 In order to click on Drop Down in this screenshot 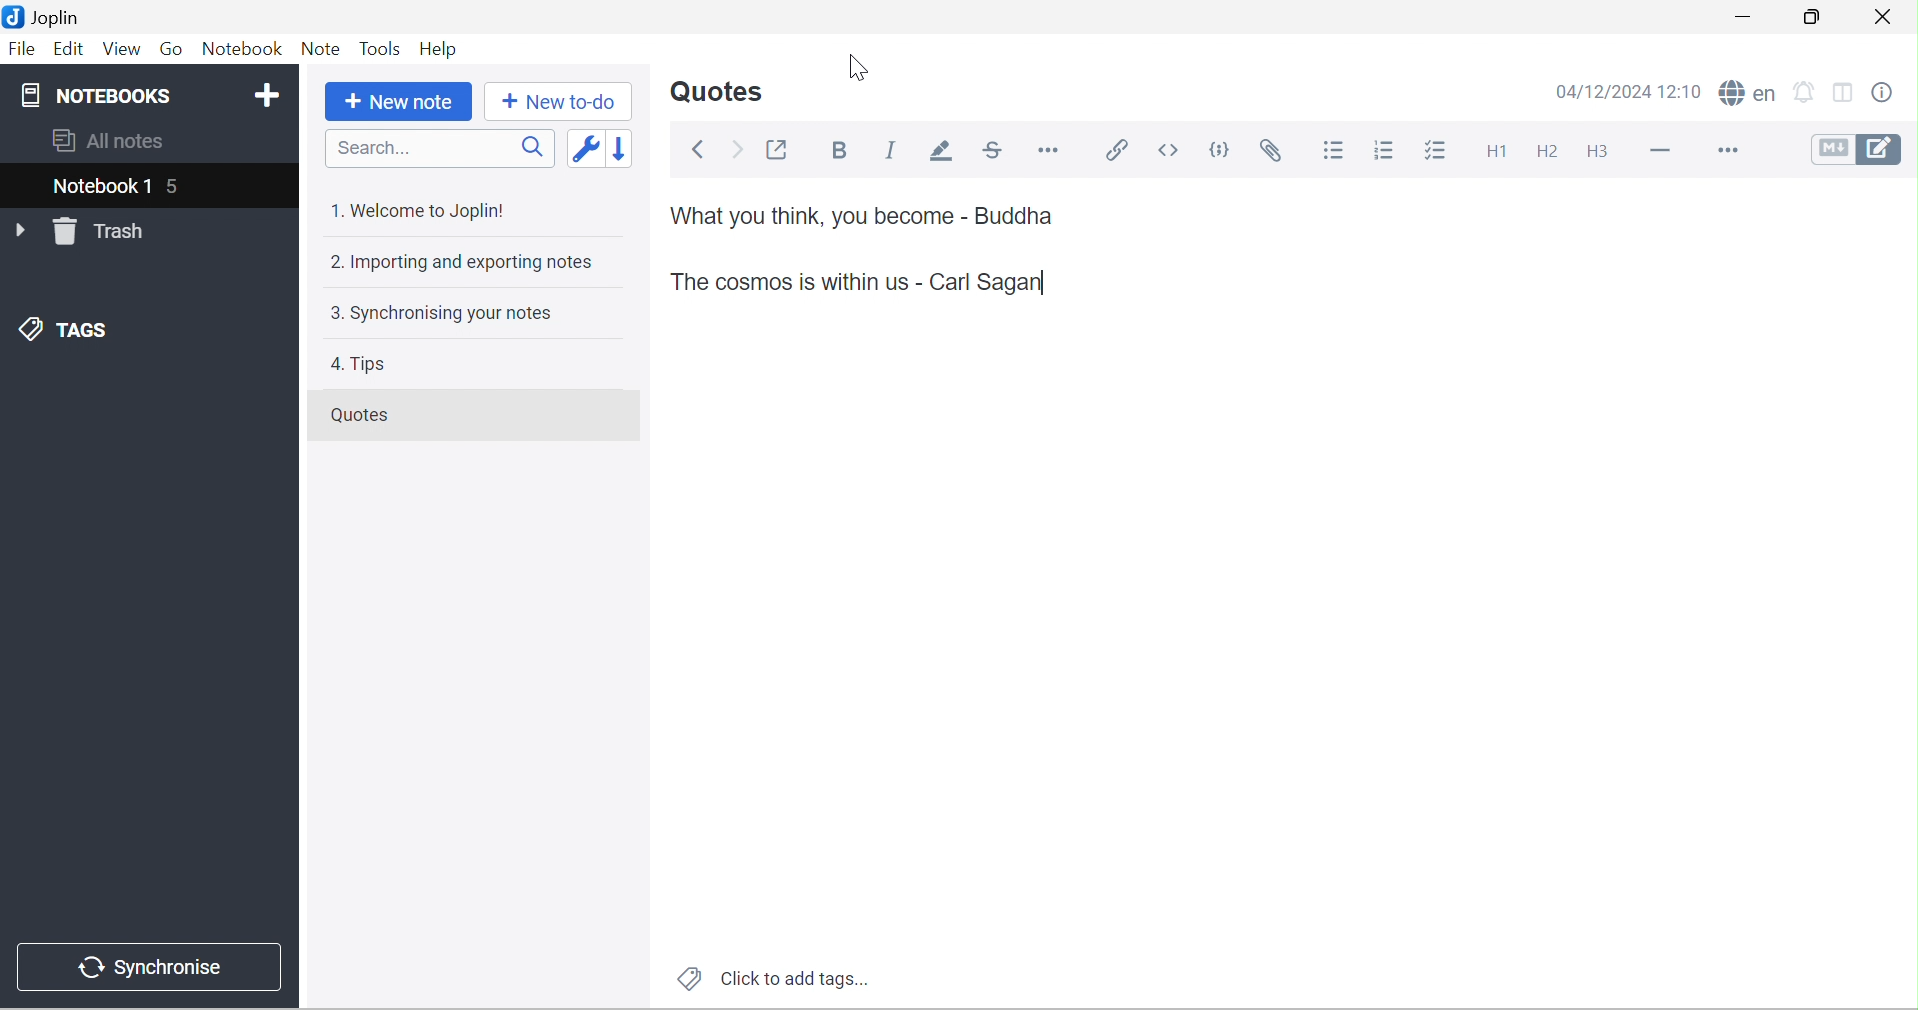, I will do `click(22, 231)`.